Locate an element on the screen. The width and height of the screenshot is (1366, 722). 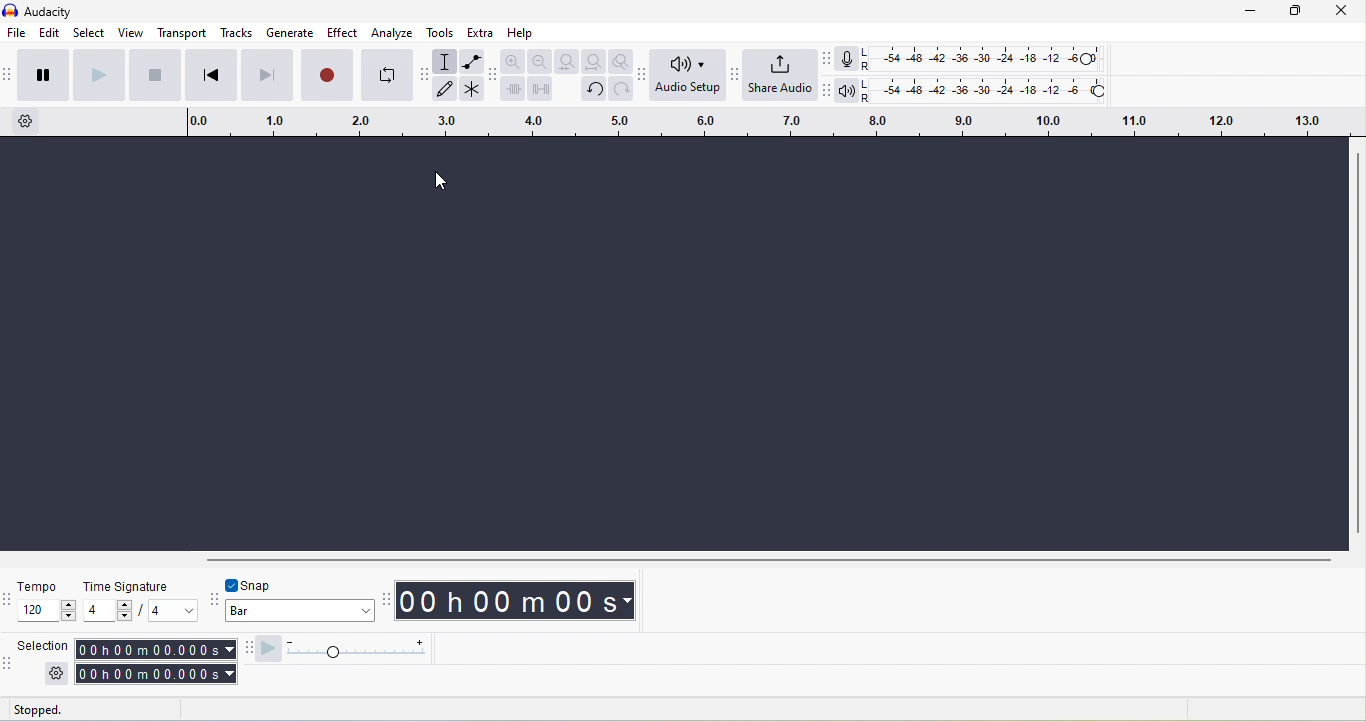
envelope tool is located at coordinates (473, 60).